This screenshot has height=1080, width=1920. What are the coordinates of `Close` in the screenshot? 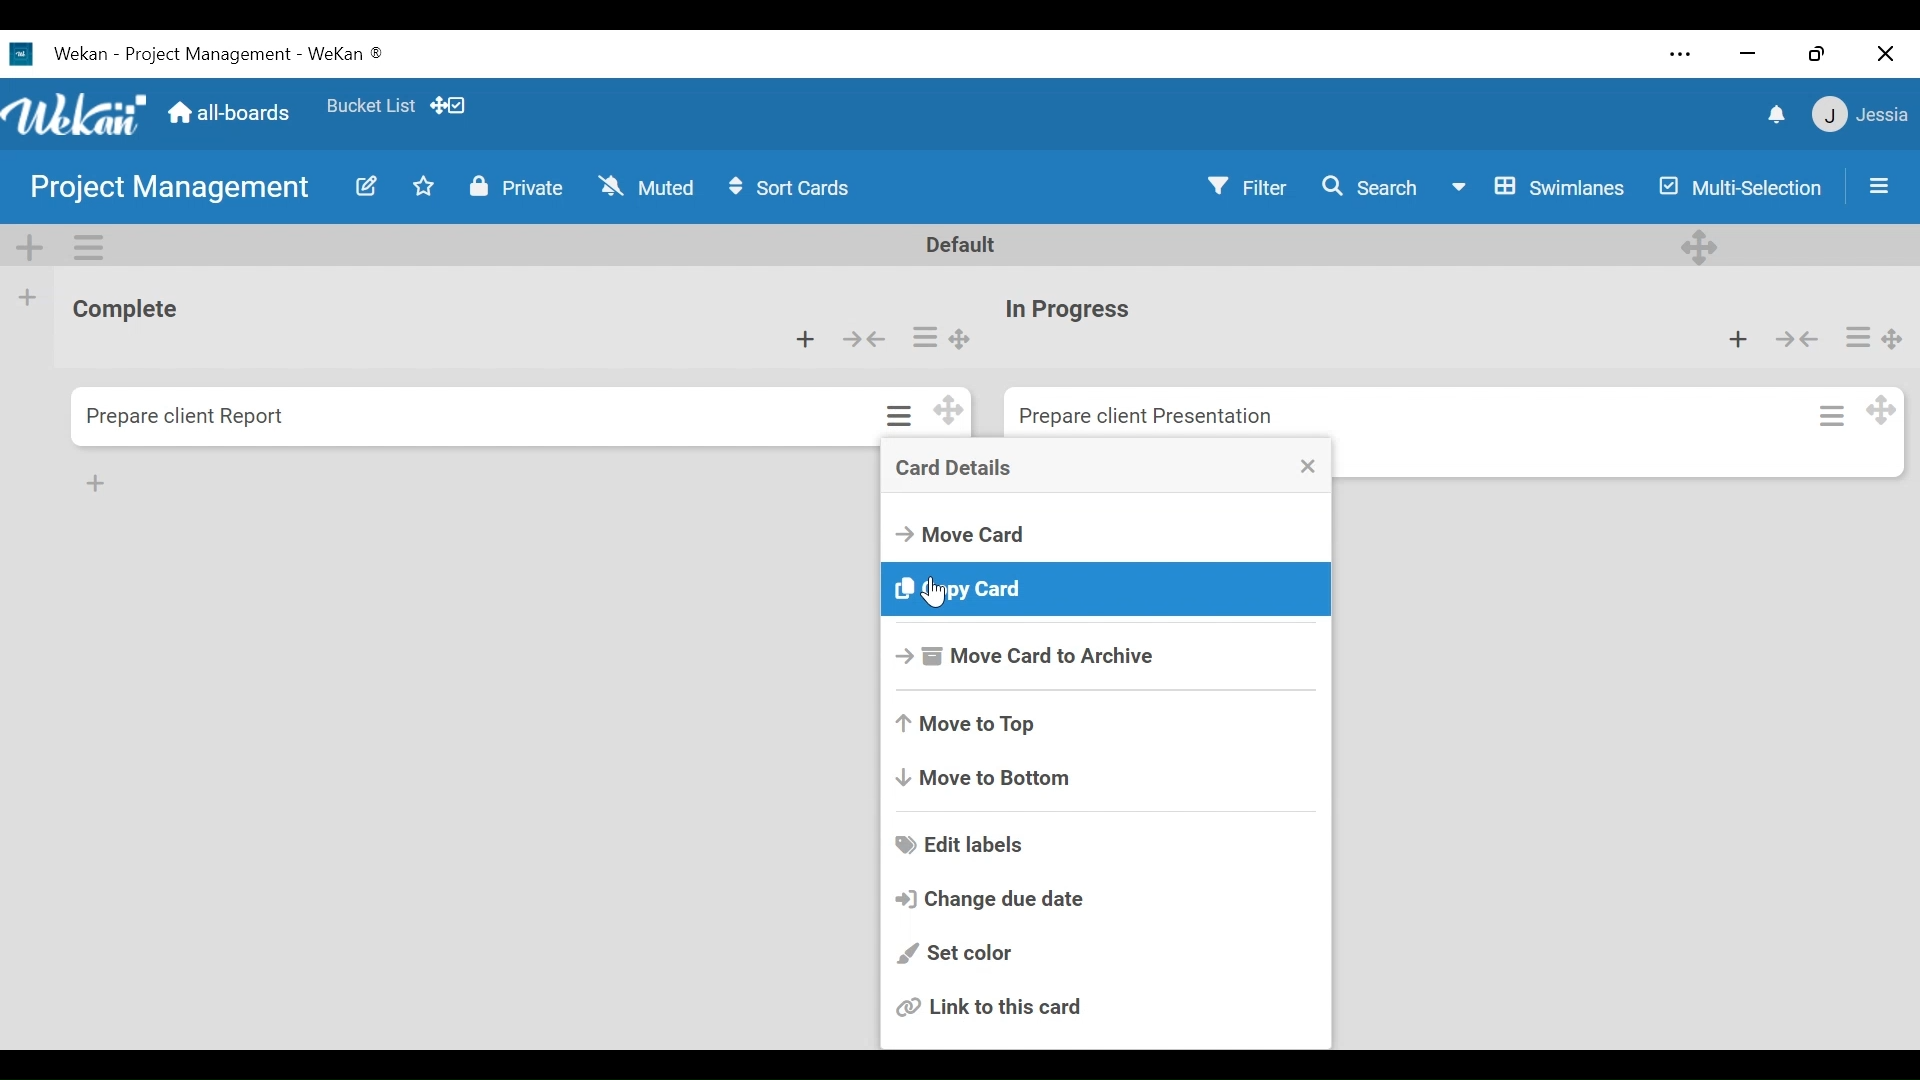 It's located at (1309, 465).